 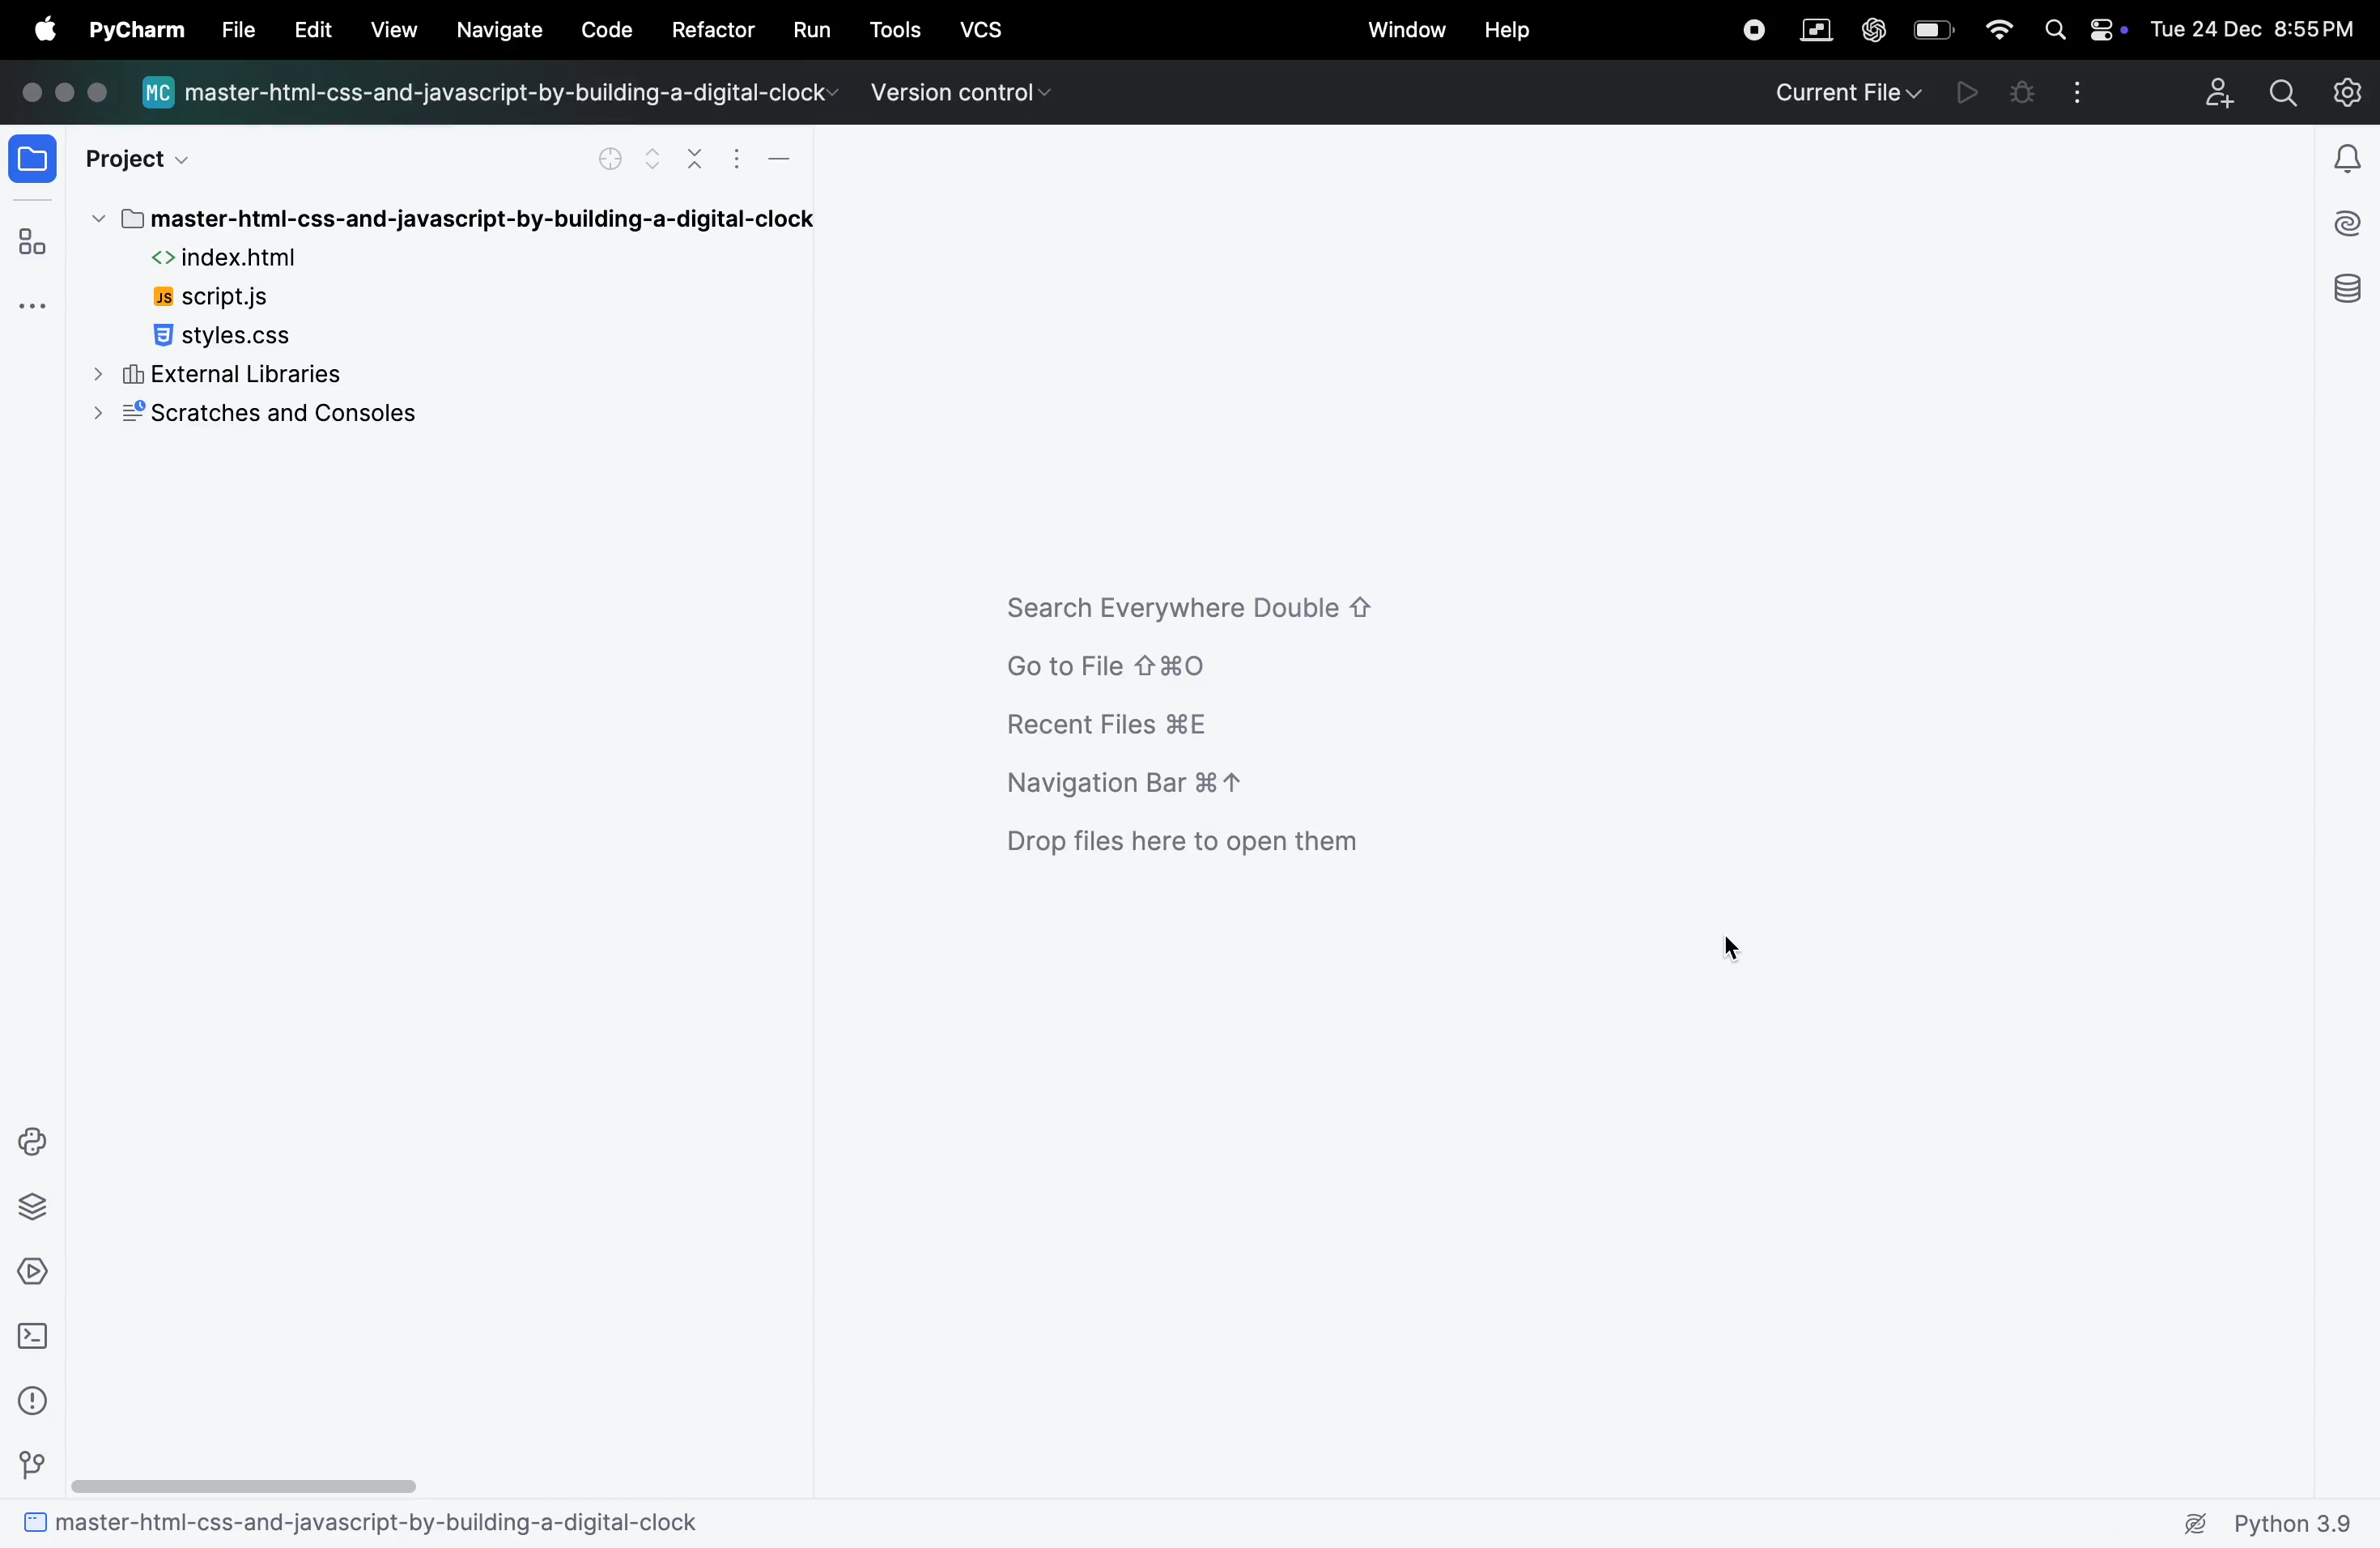 I want to click on cursor, so click(x=1728, y=944).